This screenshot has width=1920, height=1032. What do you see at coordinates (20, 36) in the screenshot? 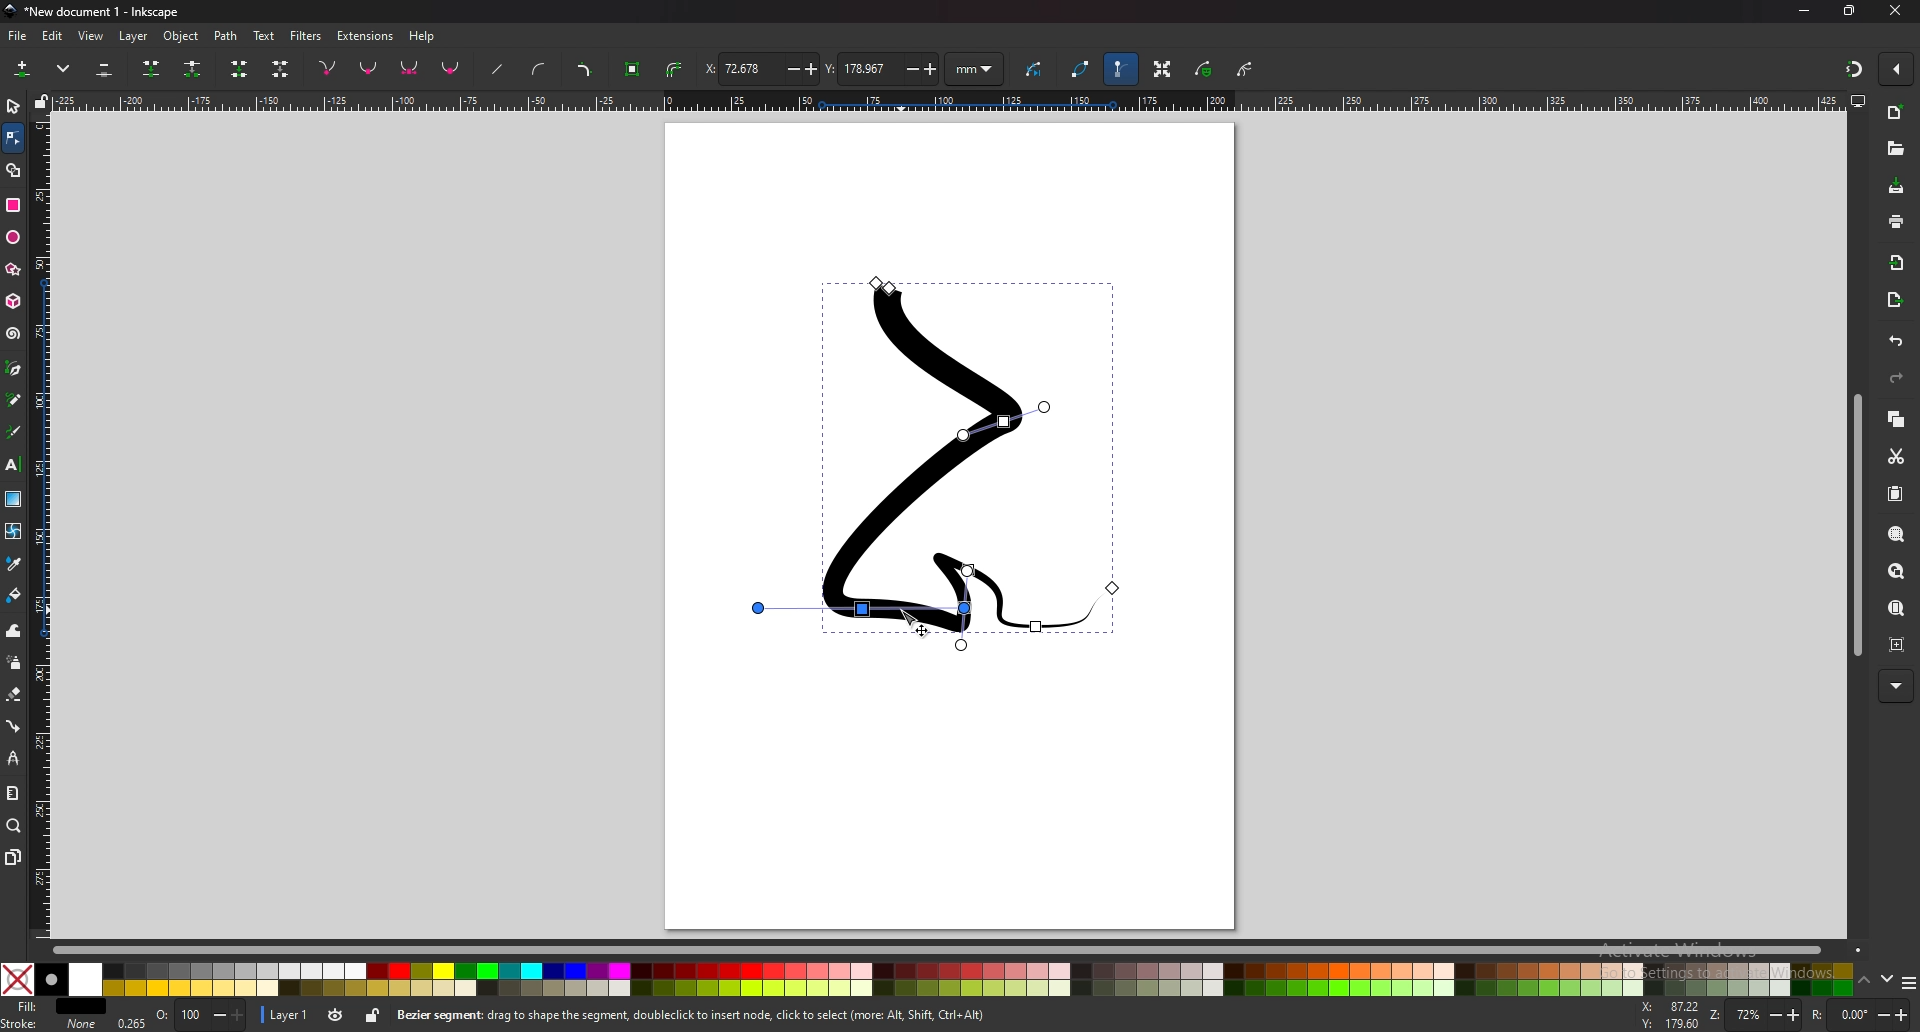
I see `file` at bounding box center [20, 36].